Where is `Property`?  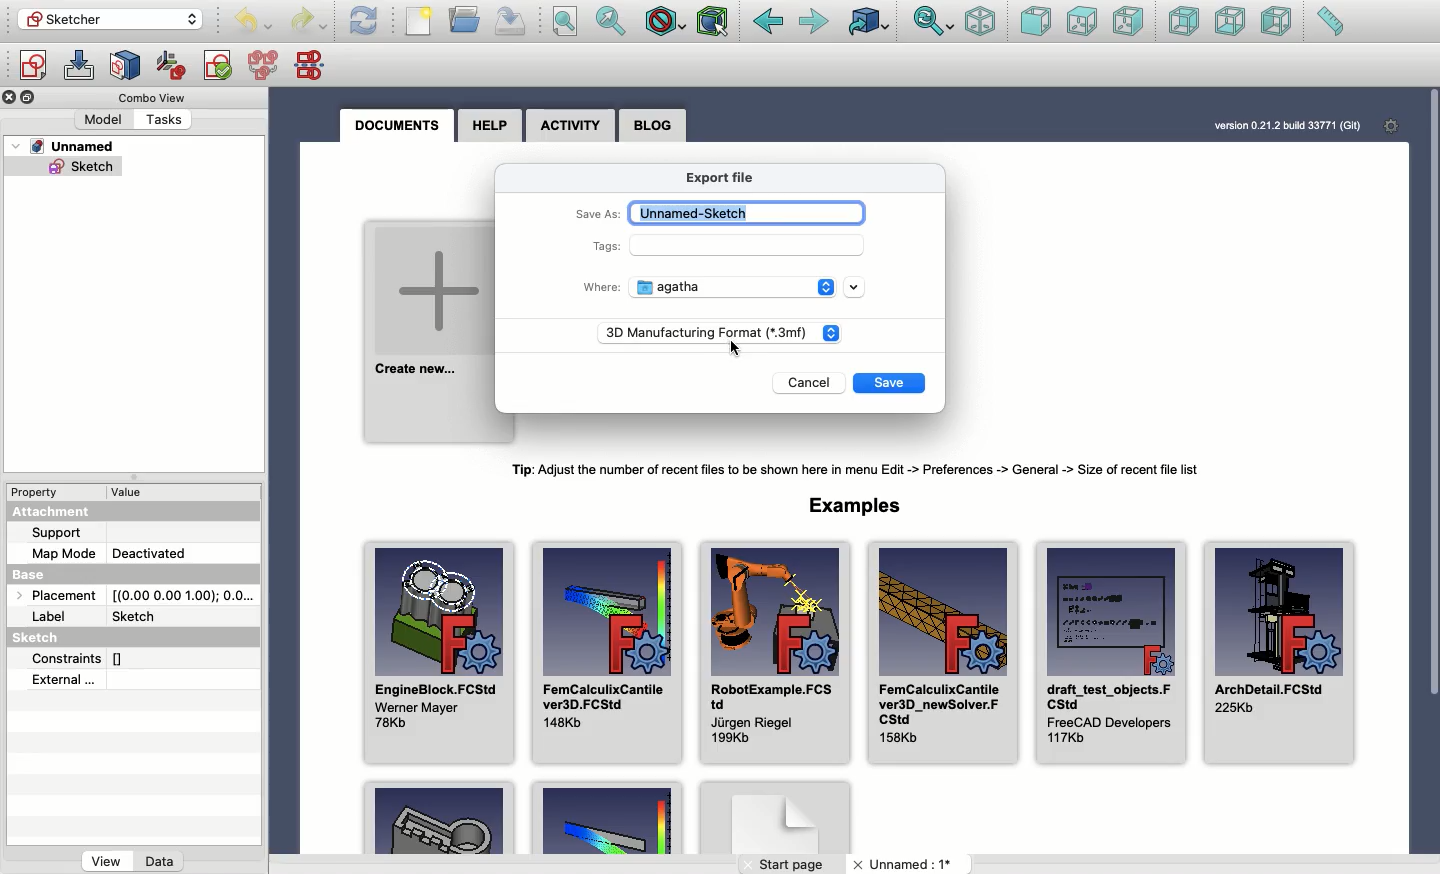
Property is located at coordinates (40, 490).